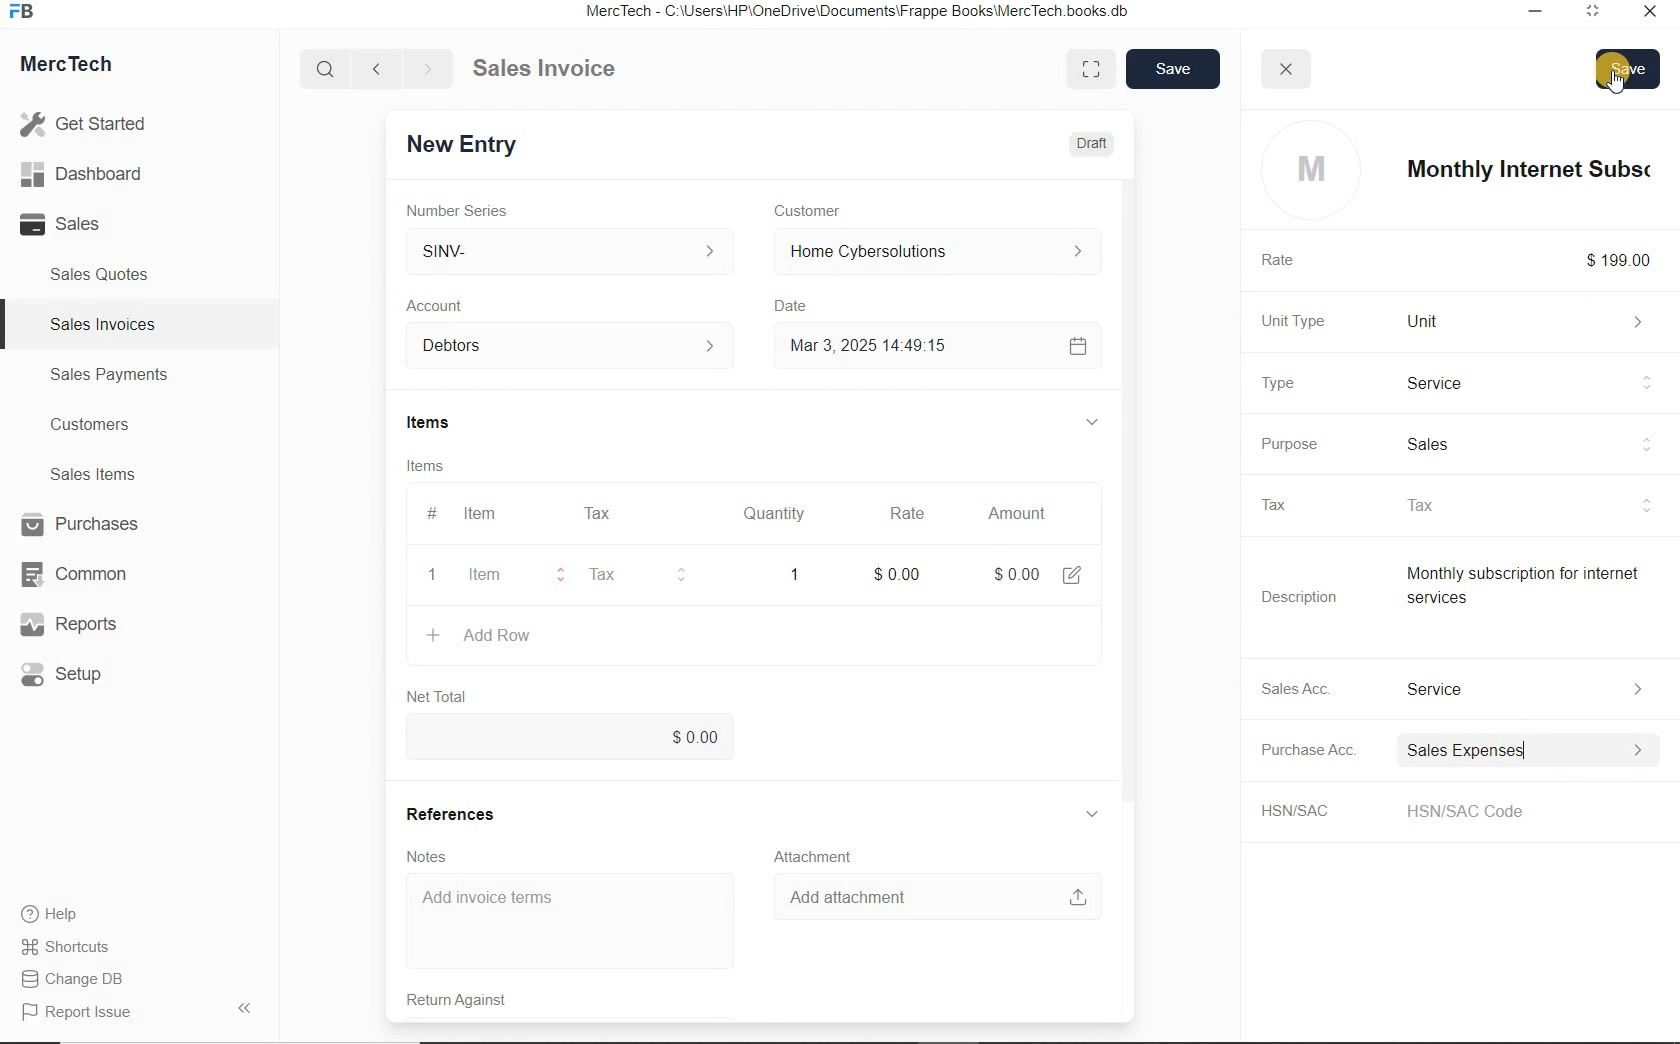 Image resolution: width=1680 pixels, height=1044 pixels. I want to click on Items, so click(445, 424).